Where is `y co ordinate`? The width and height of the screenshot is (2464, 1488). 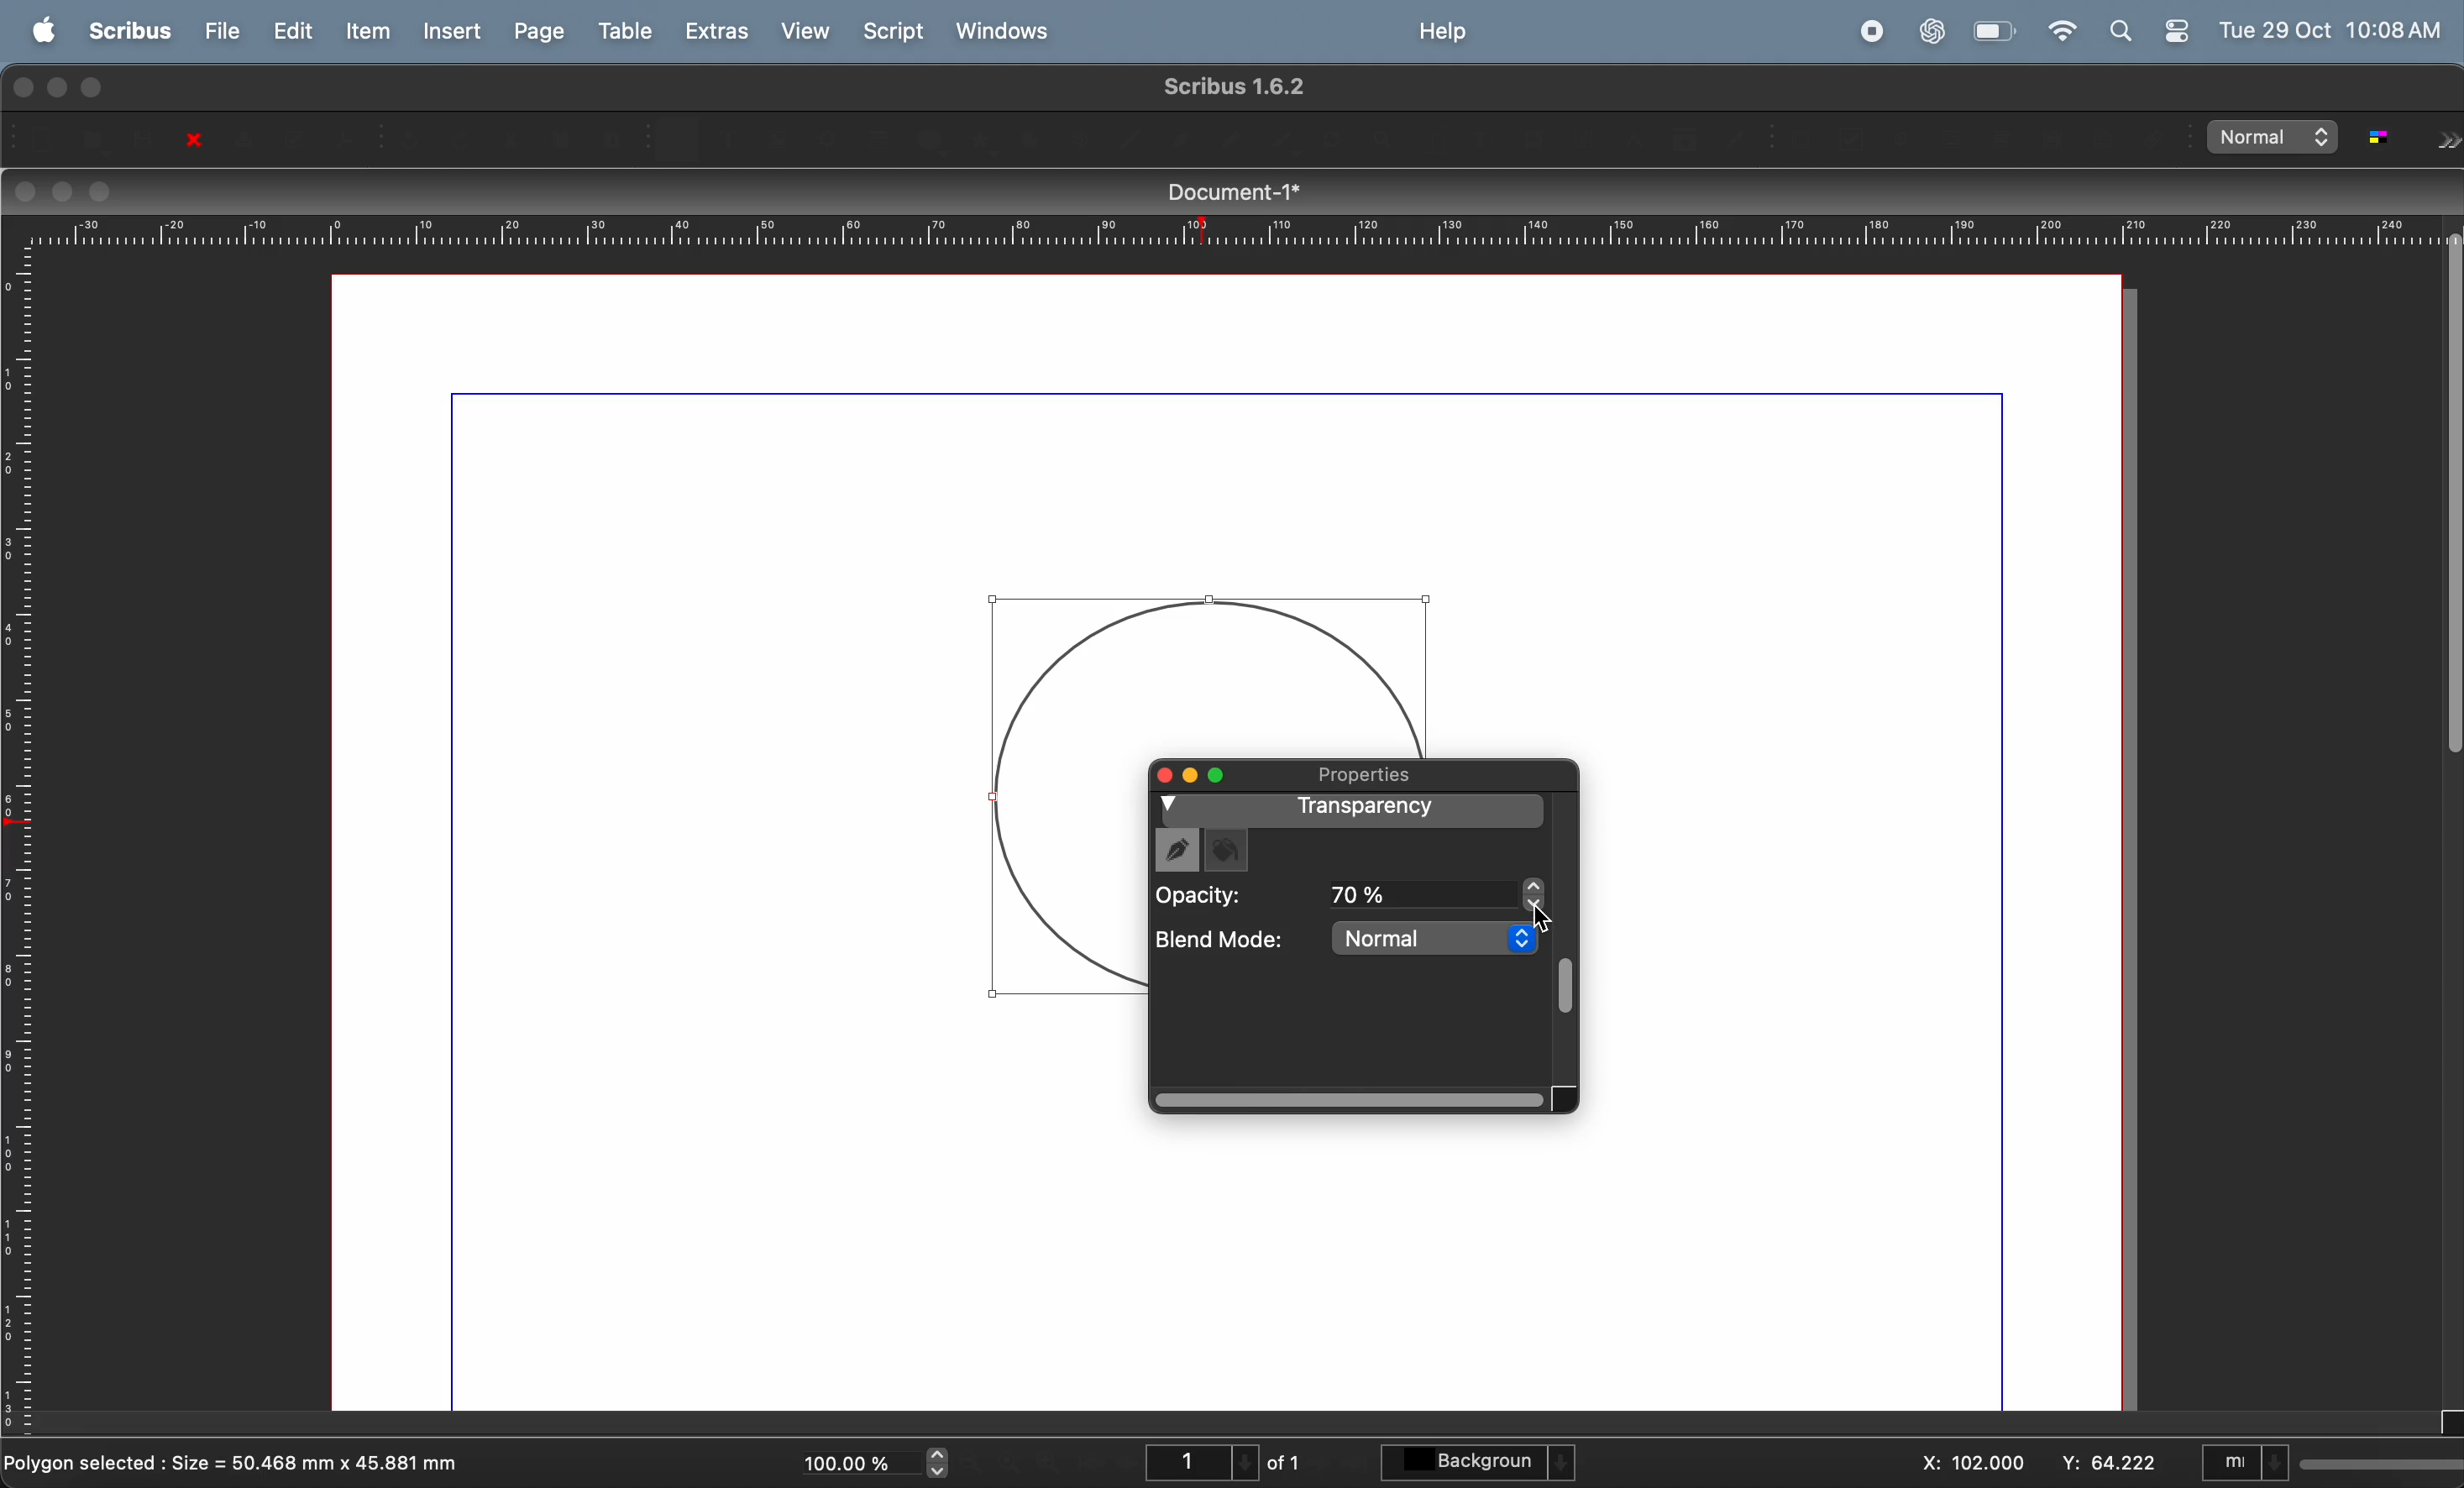 y co ordinate is located at coordinates (2107, 1461).